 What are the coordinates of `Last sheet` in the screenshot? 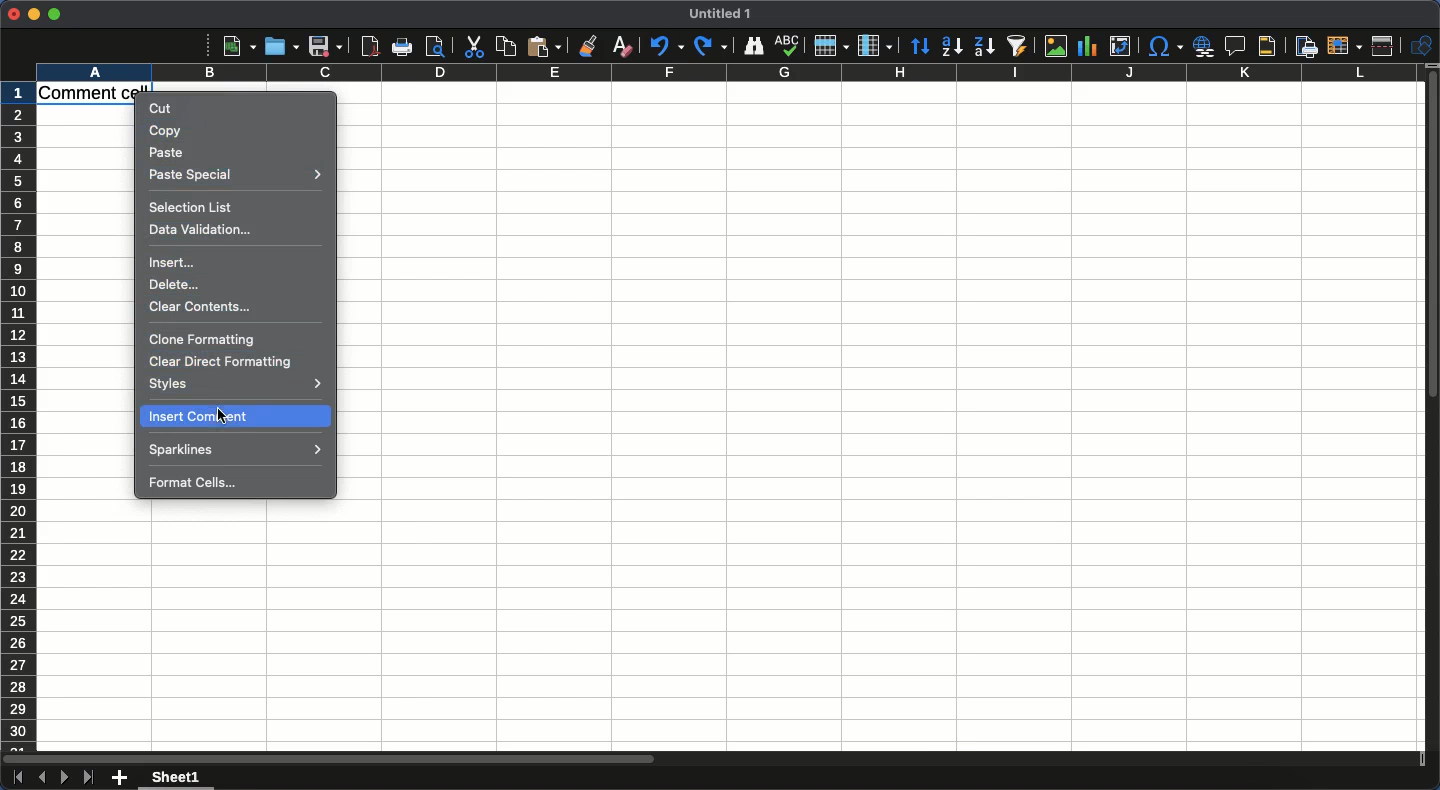 It's located at (88, 778).